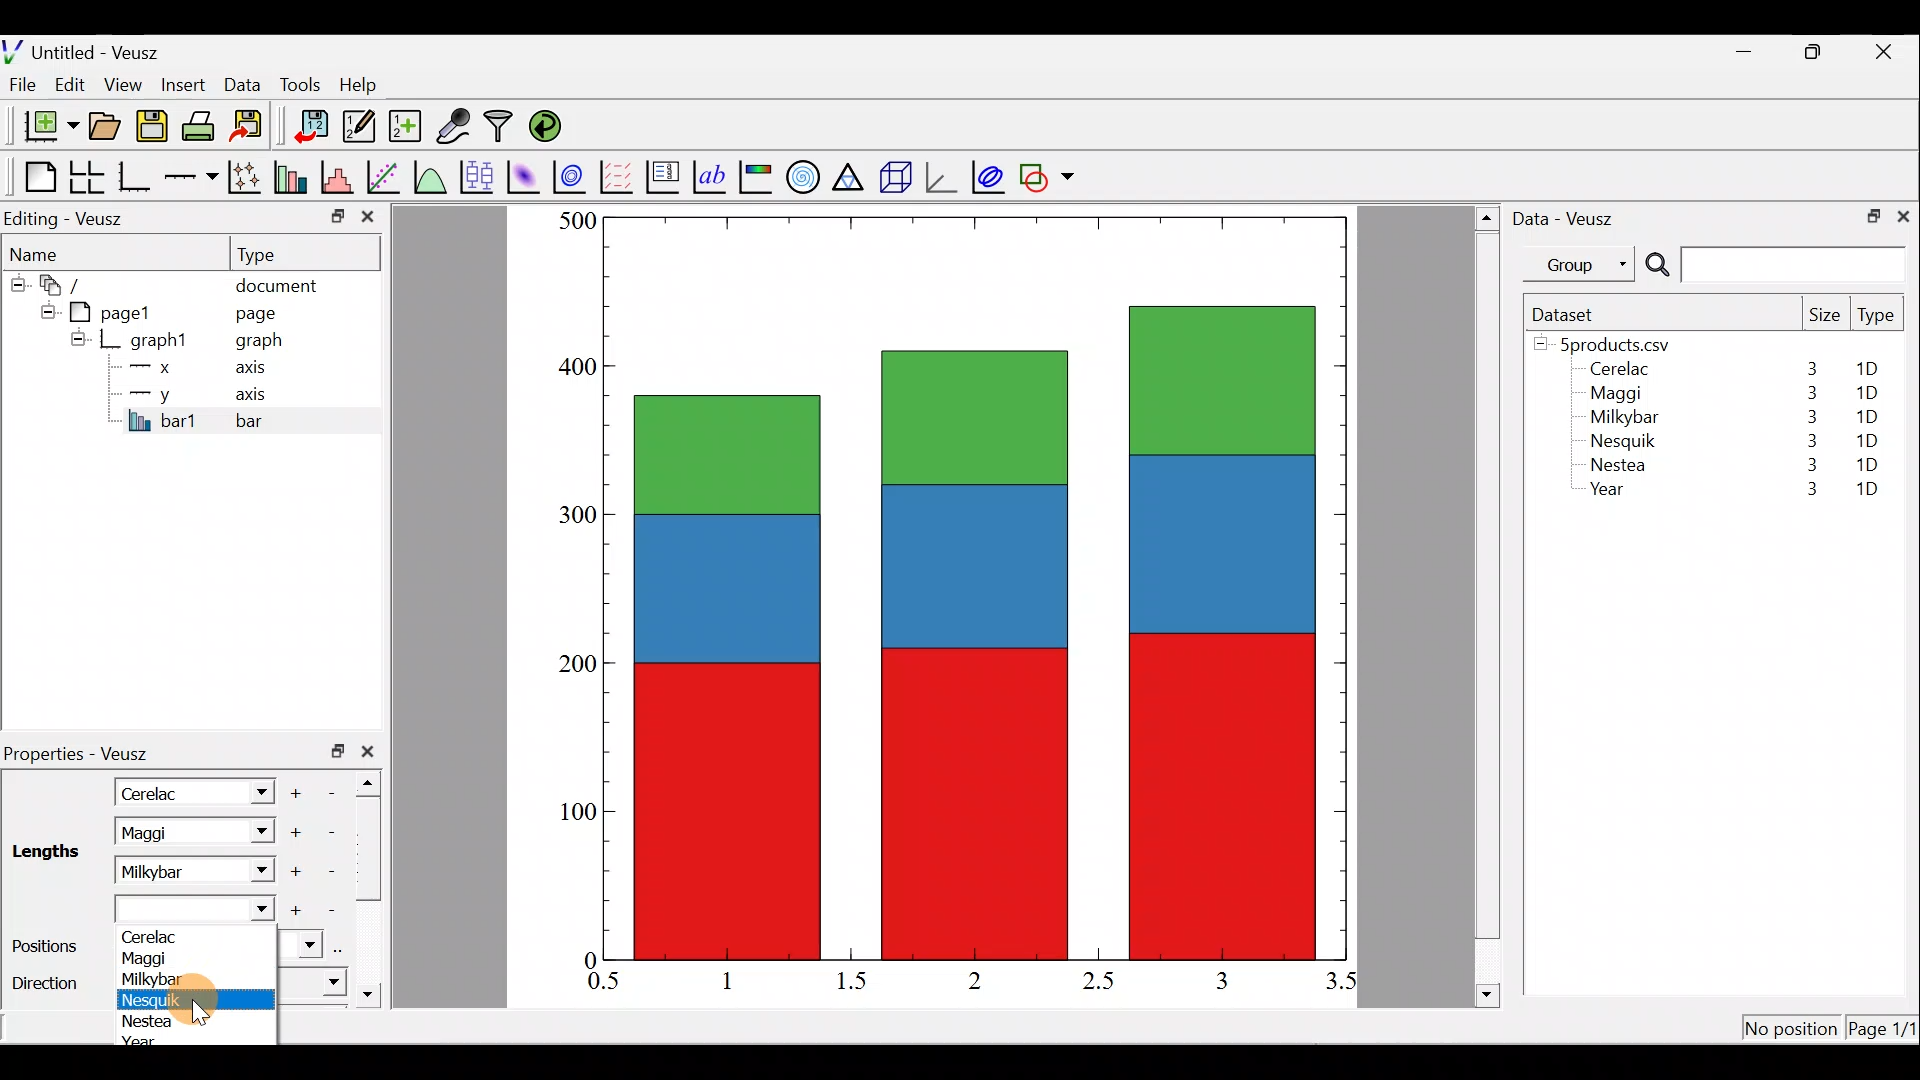 The image size is (1920, 1080). What do you see at coordinates (1801, 491) in the screenshot?
I see `3` at bounding box center [1801, 491].